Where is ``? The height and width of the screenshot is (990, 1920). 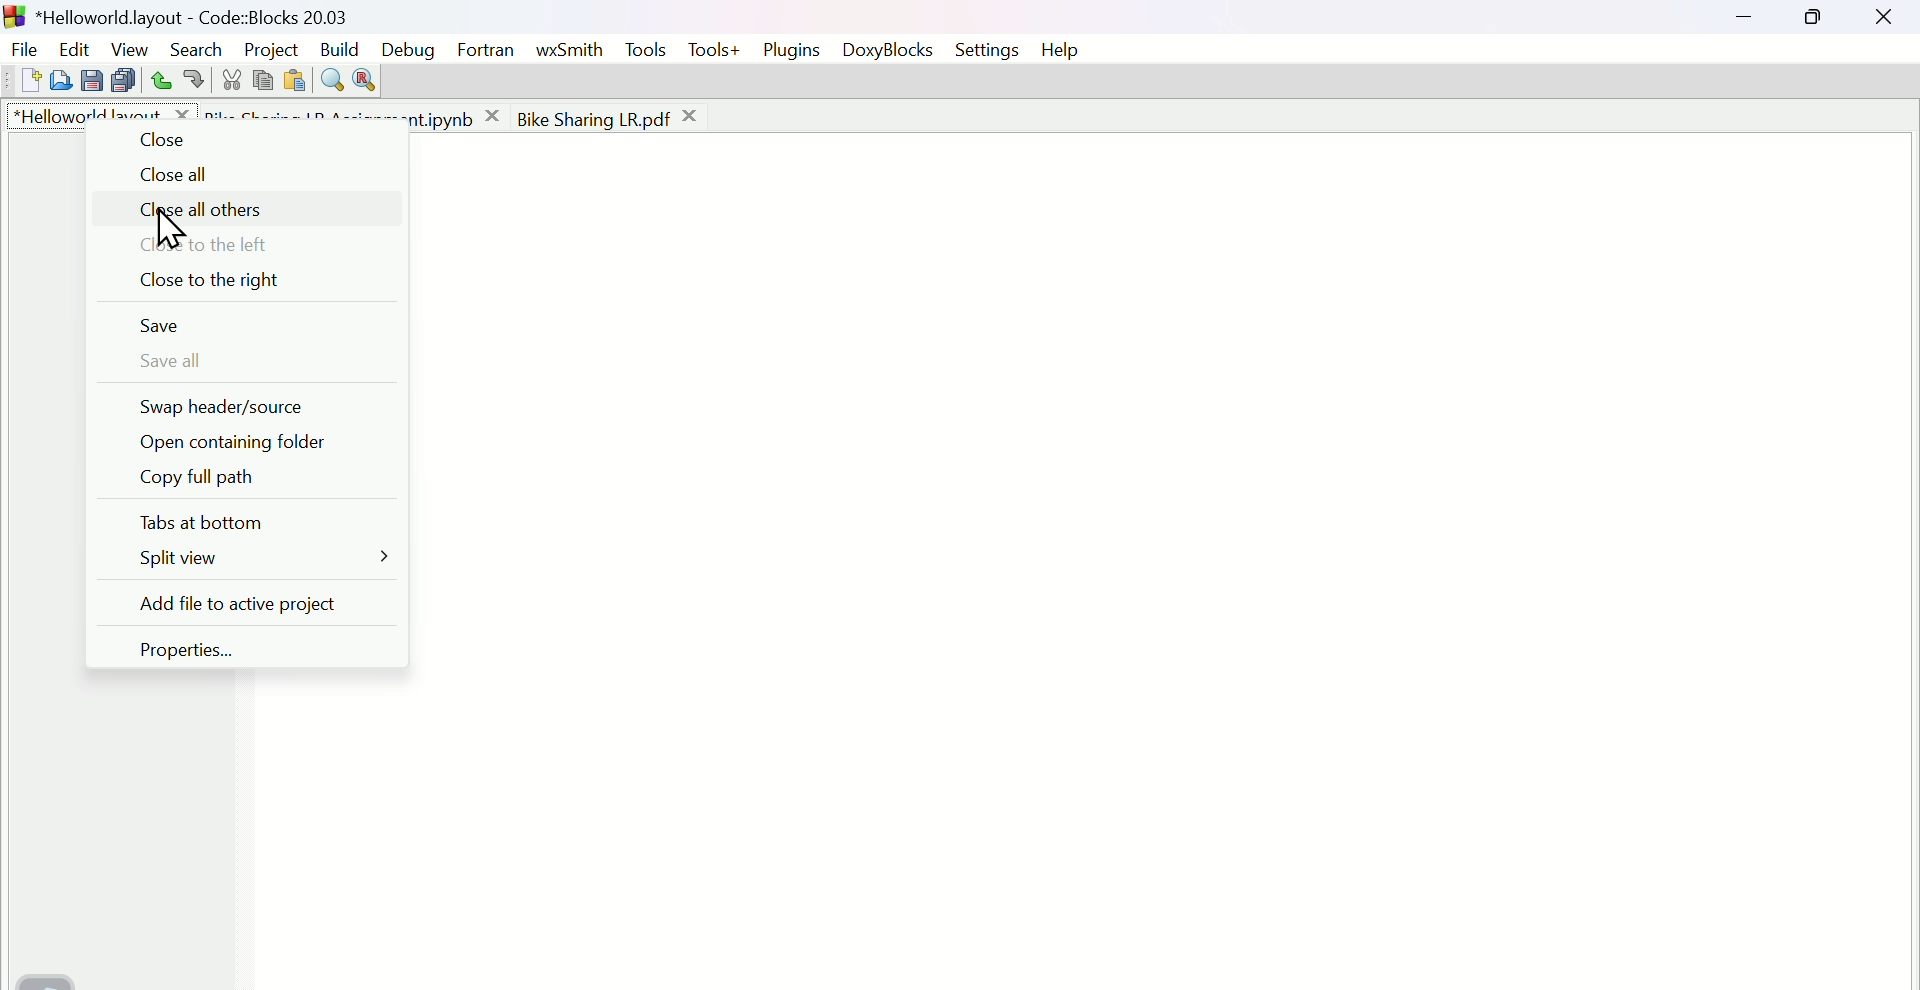  is located at coordinates (258, 561).